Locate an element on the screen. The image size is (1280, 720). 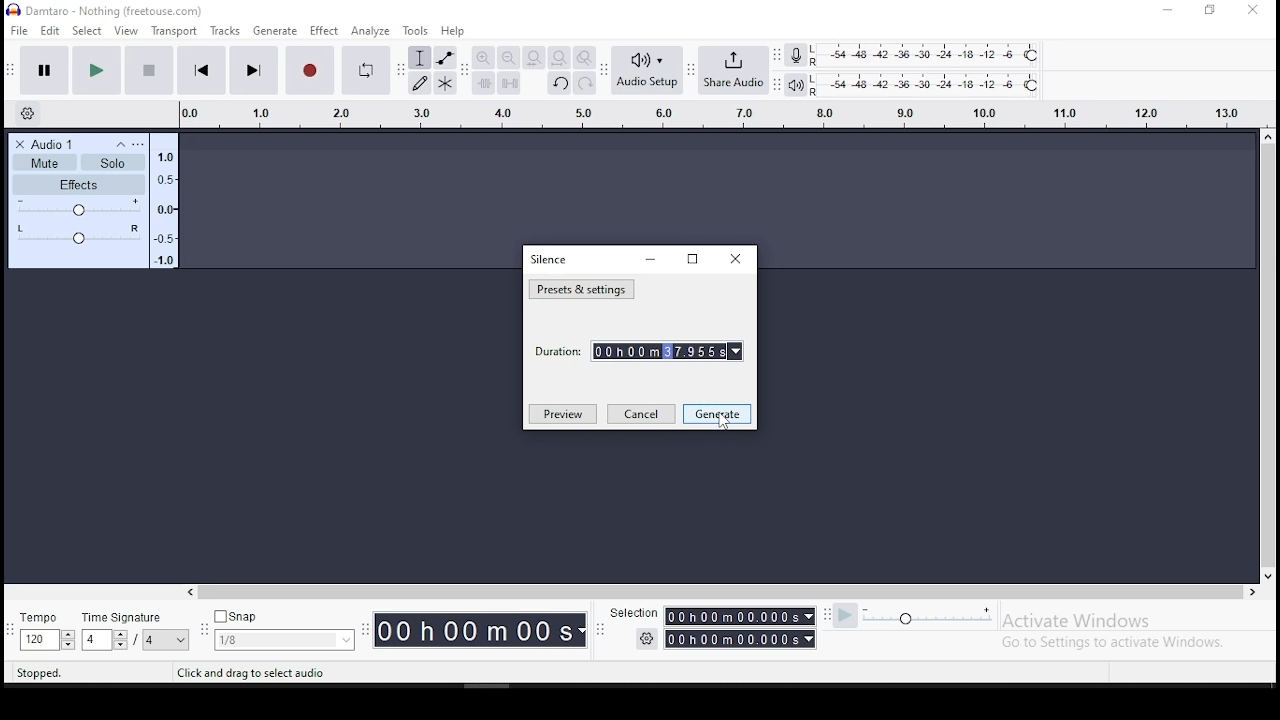
zoom in is located at coordinates (484, 57).